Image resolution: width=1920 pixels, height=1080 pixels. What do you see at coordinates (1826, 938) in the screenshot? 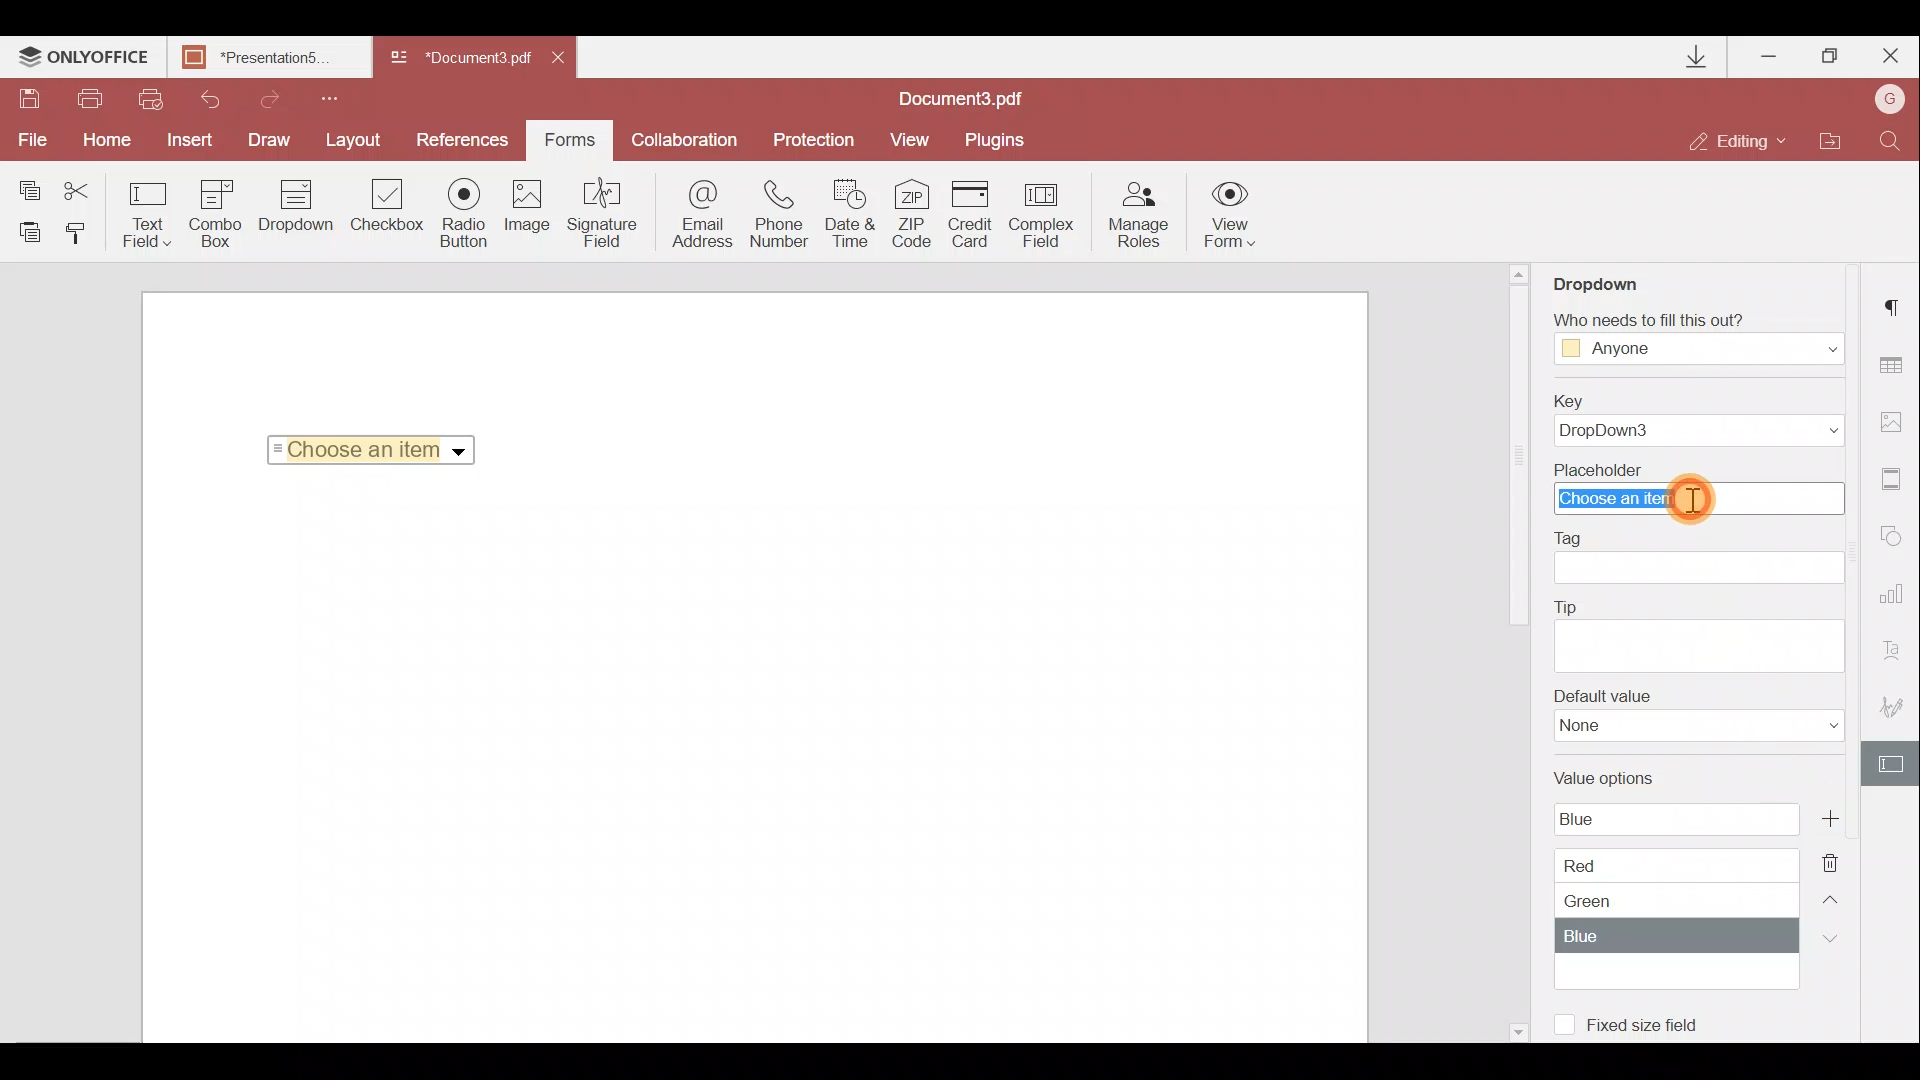
I see `Down` at bounding box center [1826, 938].